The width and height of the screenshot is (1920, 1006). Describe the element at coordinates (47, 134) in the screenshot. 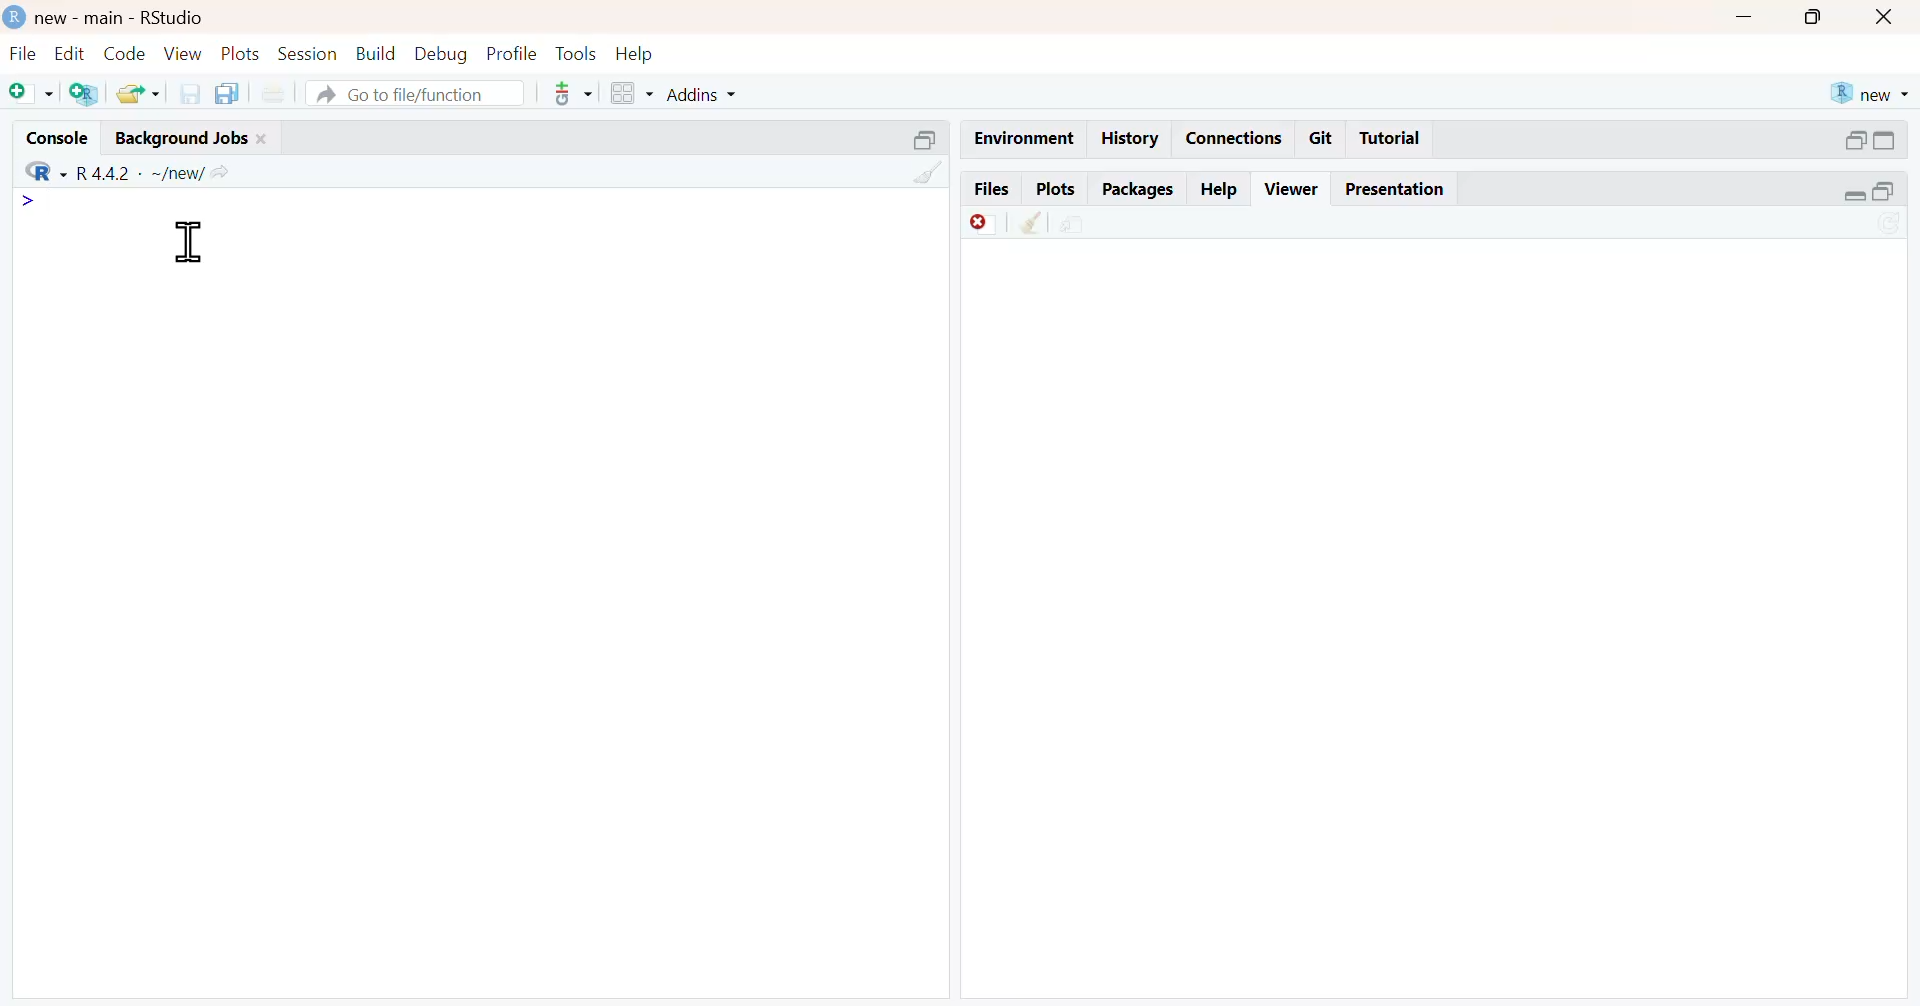

I see `console` at that location.